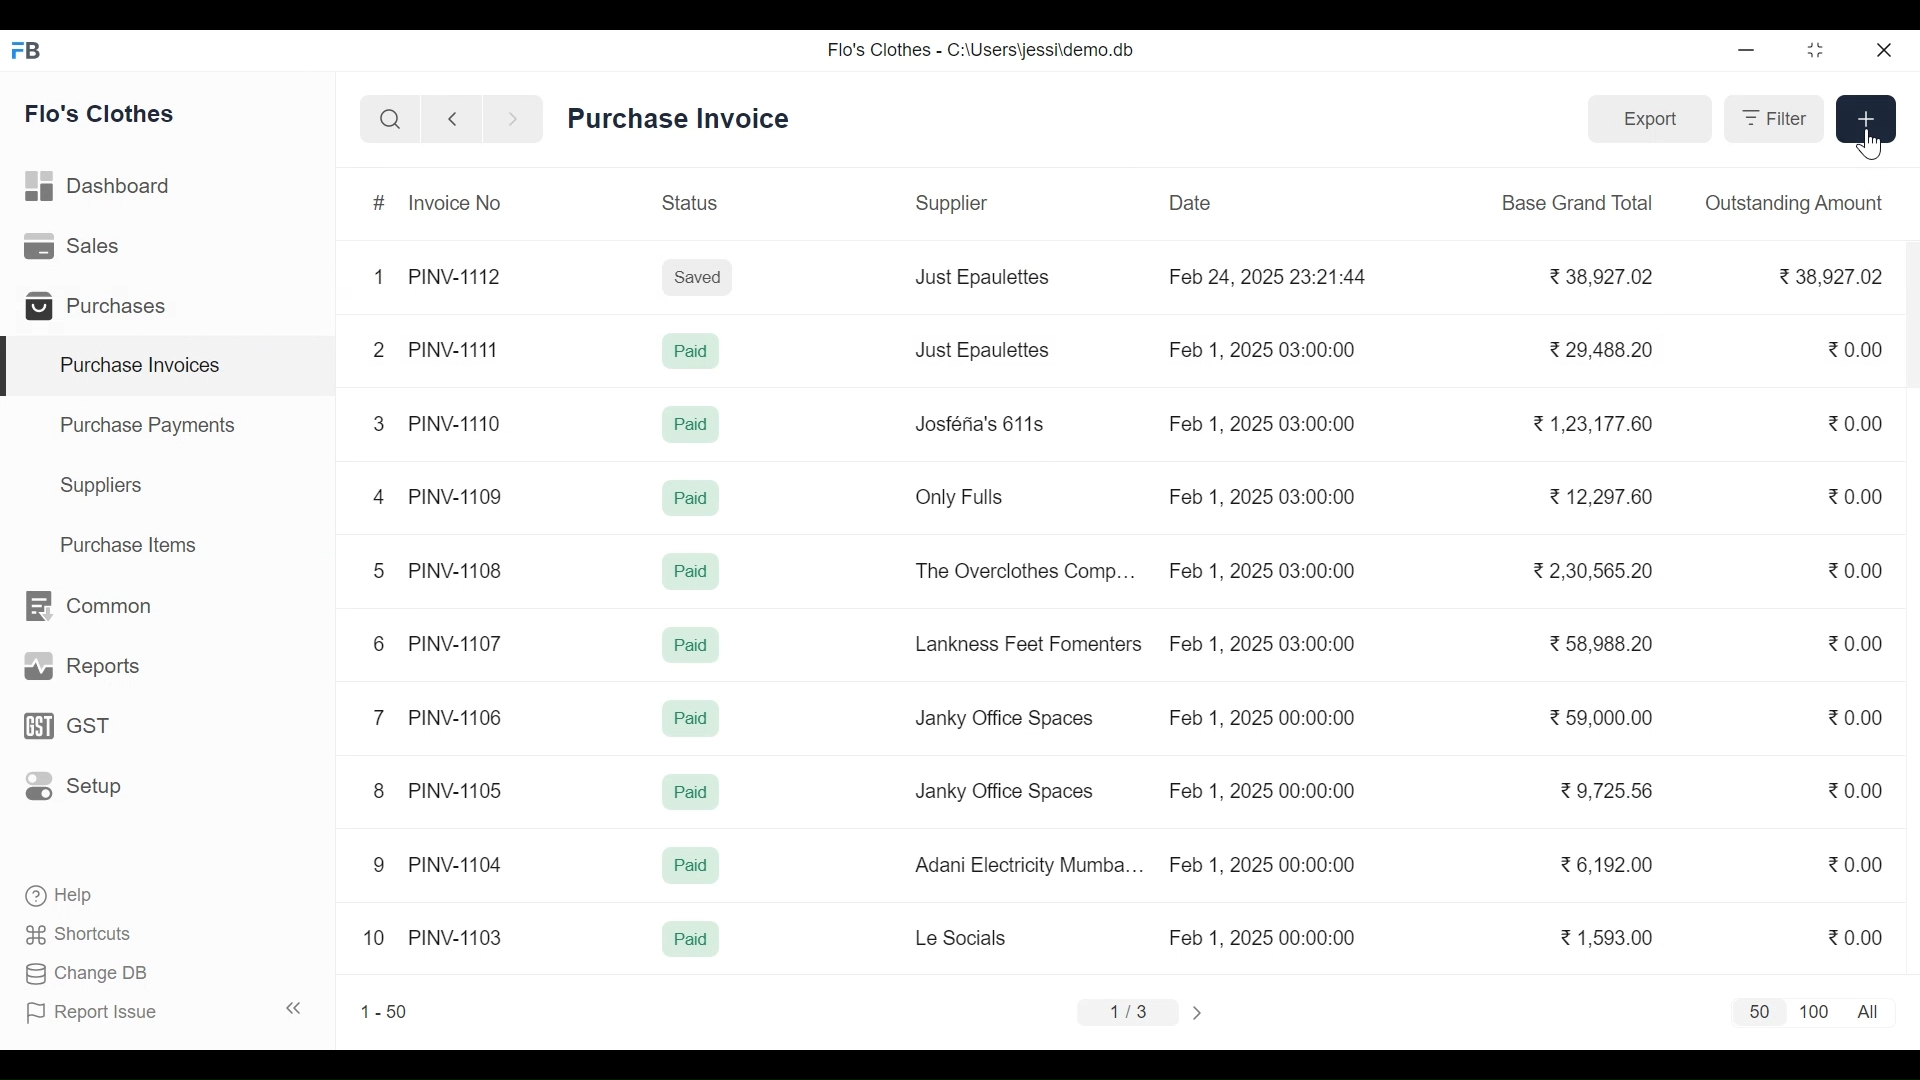  I want to click on Paid, so click(692, 792).